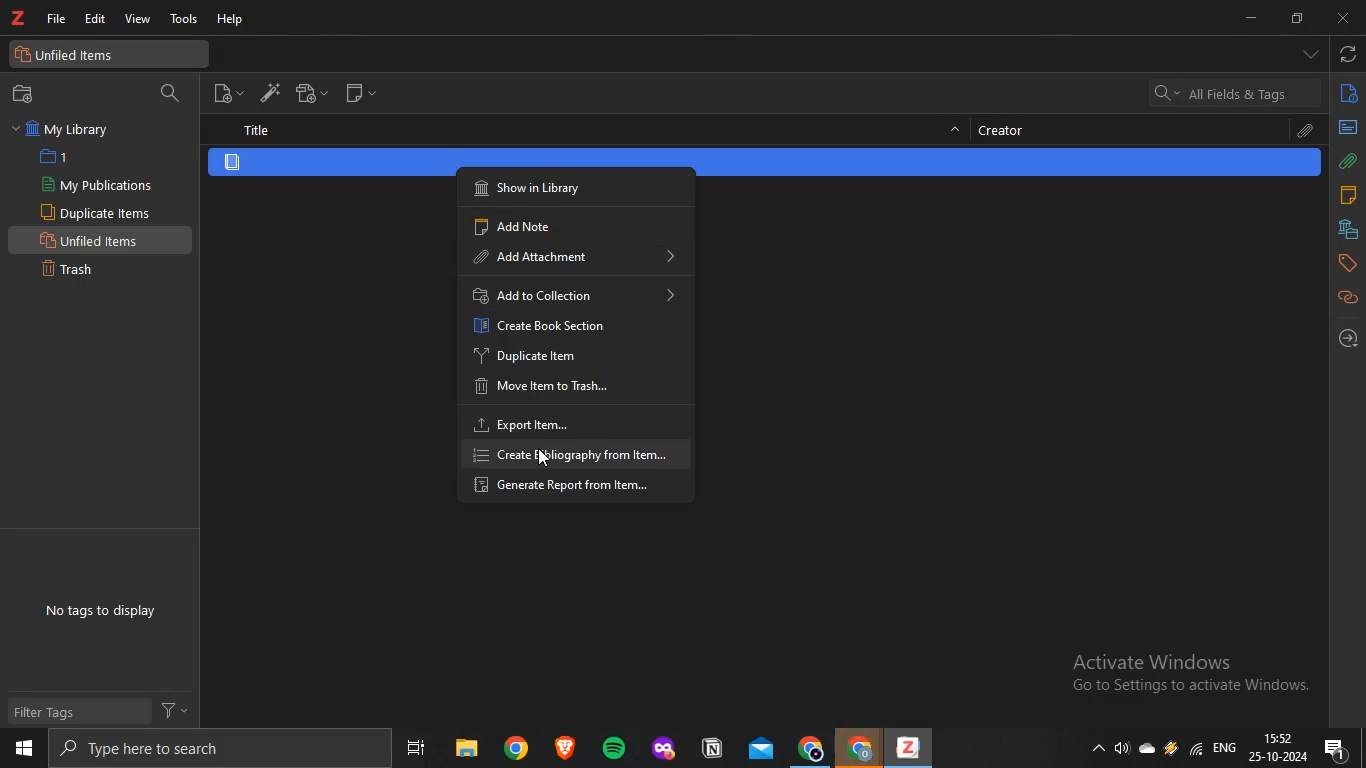 The height and width of the screenshot is (768, 1366). I want to click on attachment, so click(1307, 131).